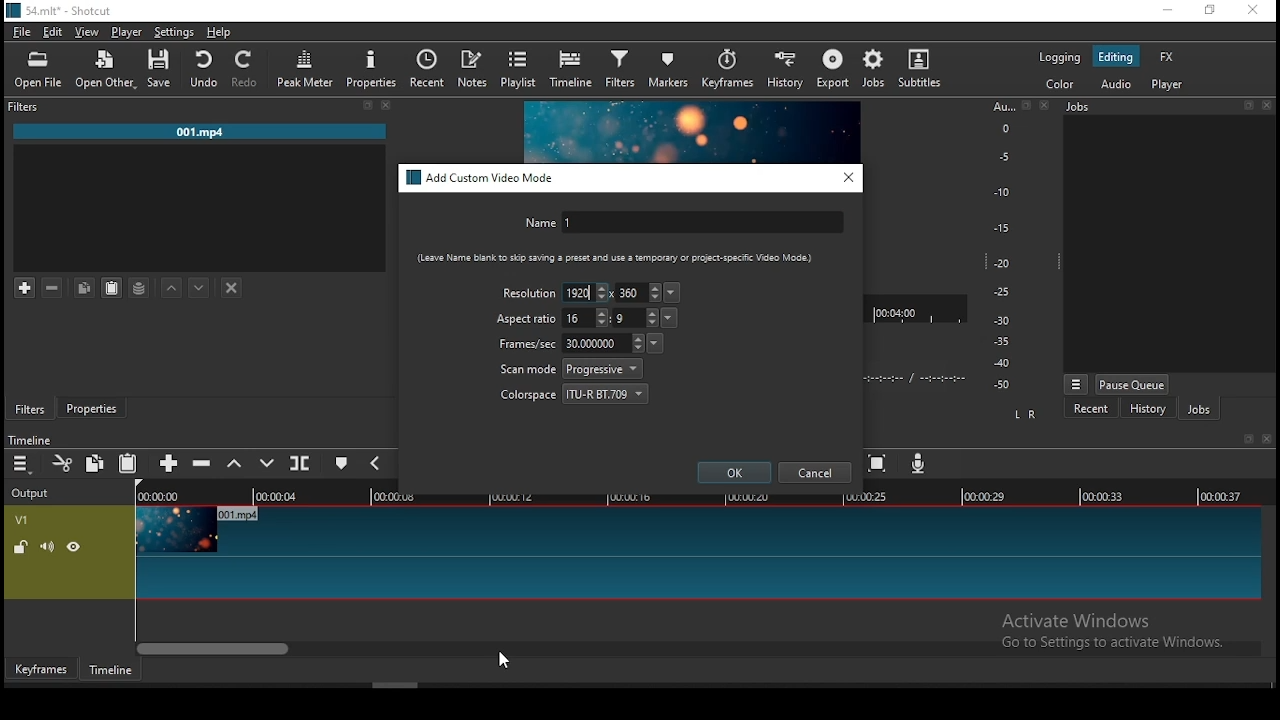 The width and height of the screenshot is (1280, 720). I want to click on -40, so click(1002, 363).